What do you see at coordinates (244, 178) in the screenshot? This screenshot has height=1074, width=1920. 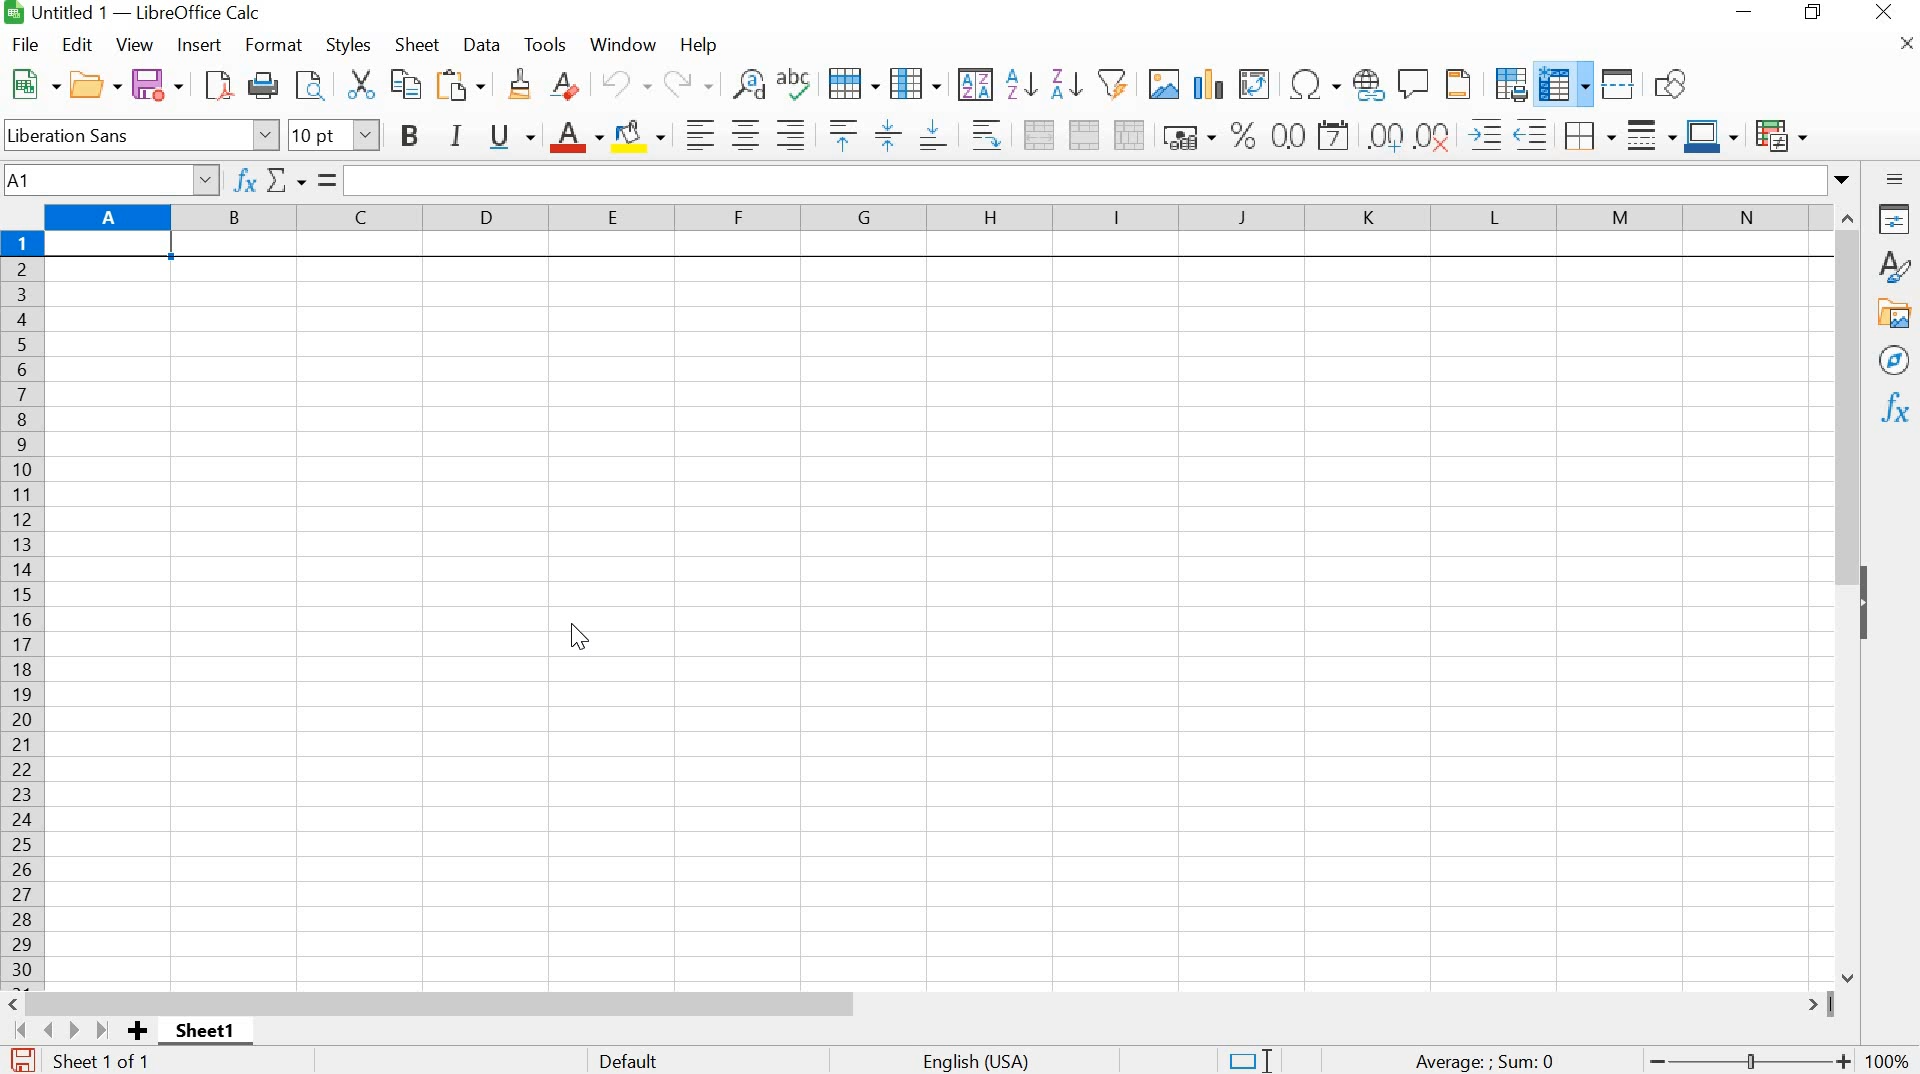 I see `FUNCTION WIZARD` at bounding box center [244, 178].